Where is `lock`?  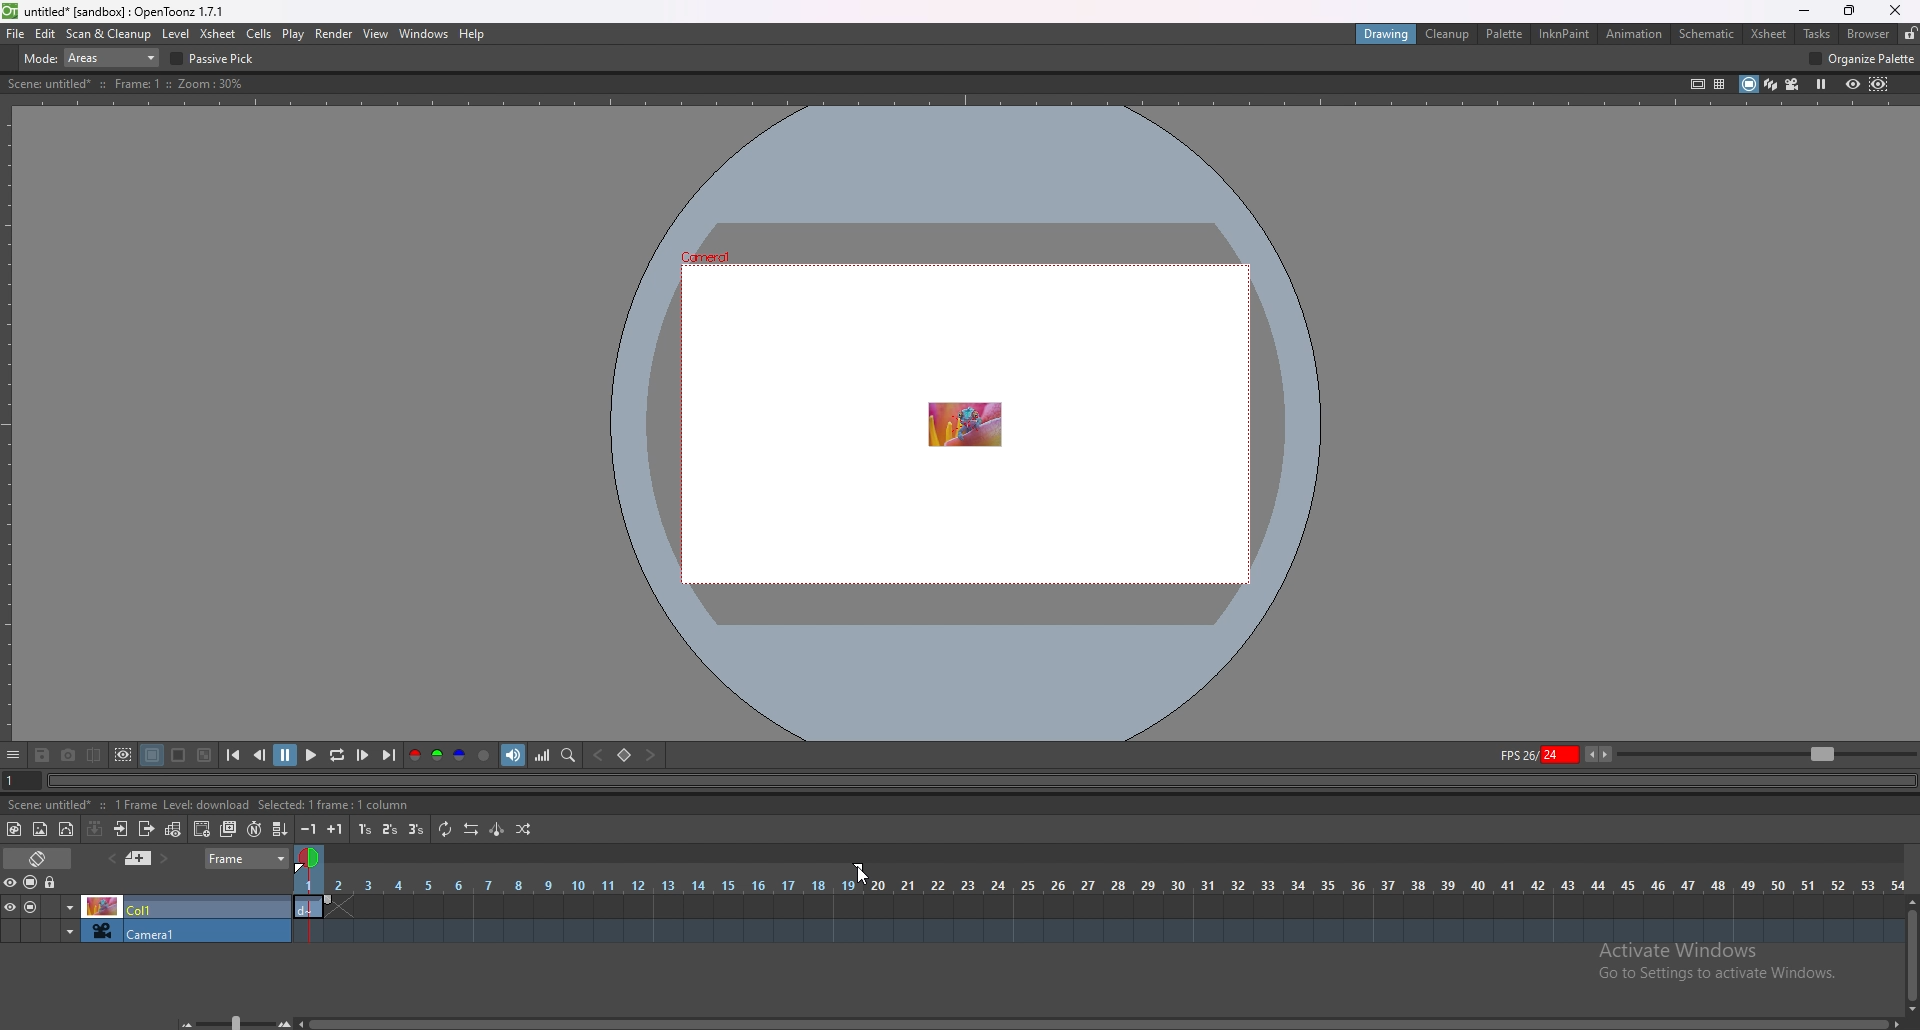 lock is located at coordinates (1910, 33).